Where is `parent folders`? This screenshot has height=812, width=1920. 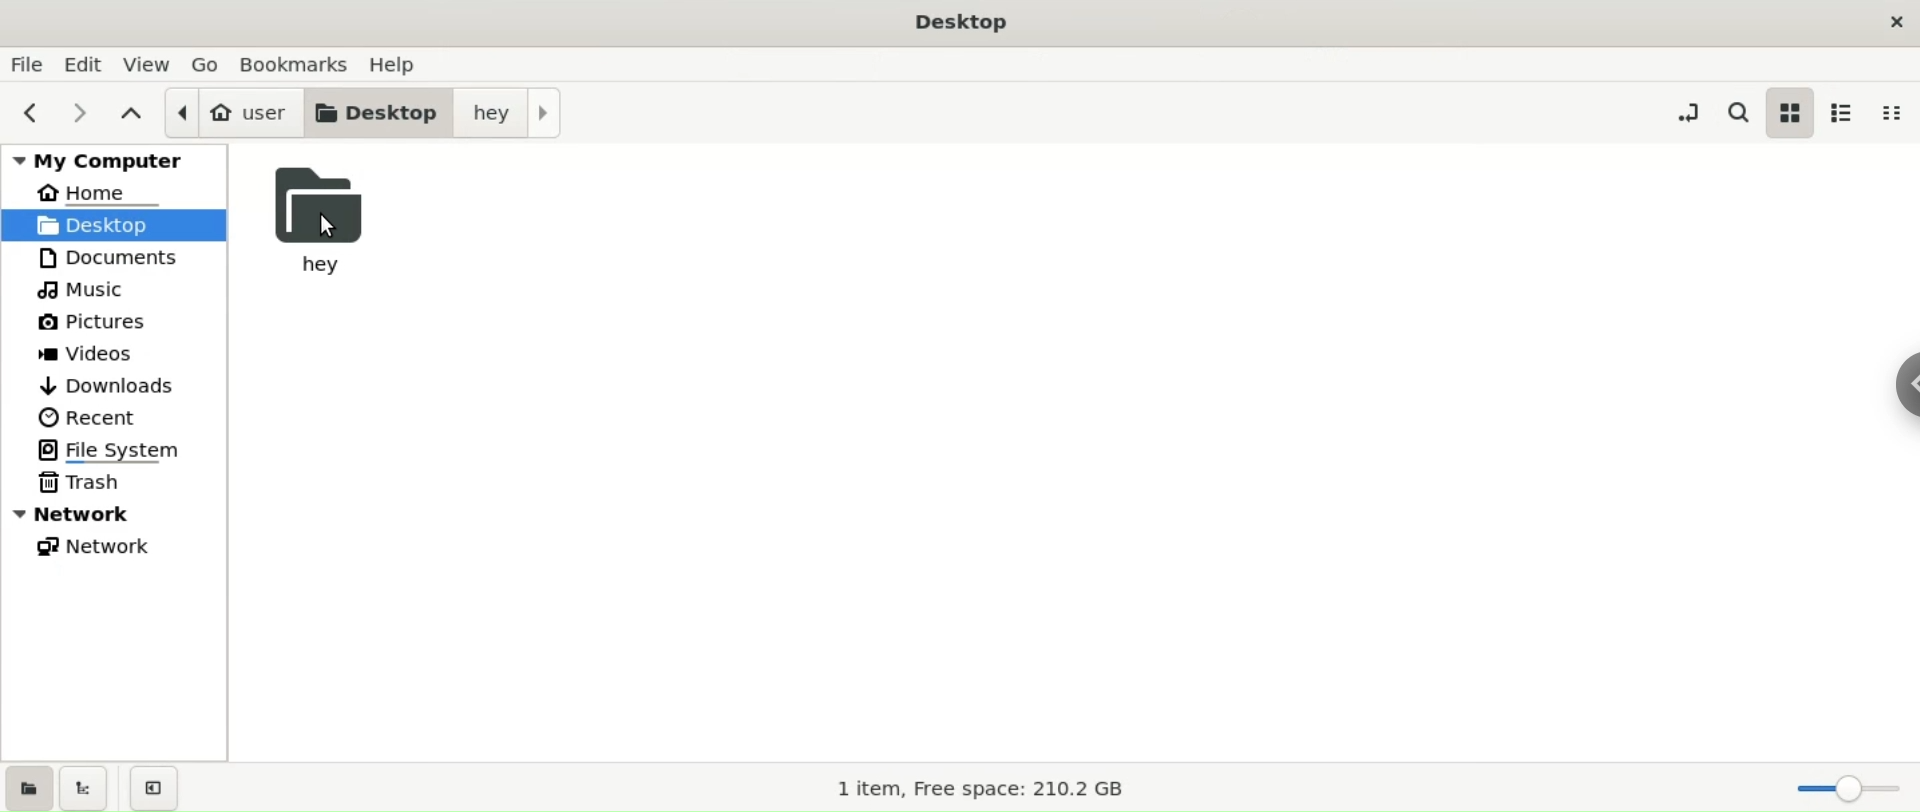
parent folders is located at coordinates (129, 111).